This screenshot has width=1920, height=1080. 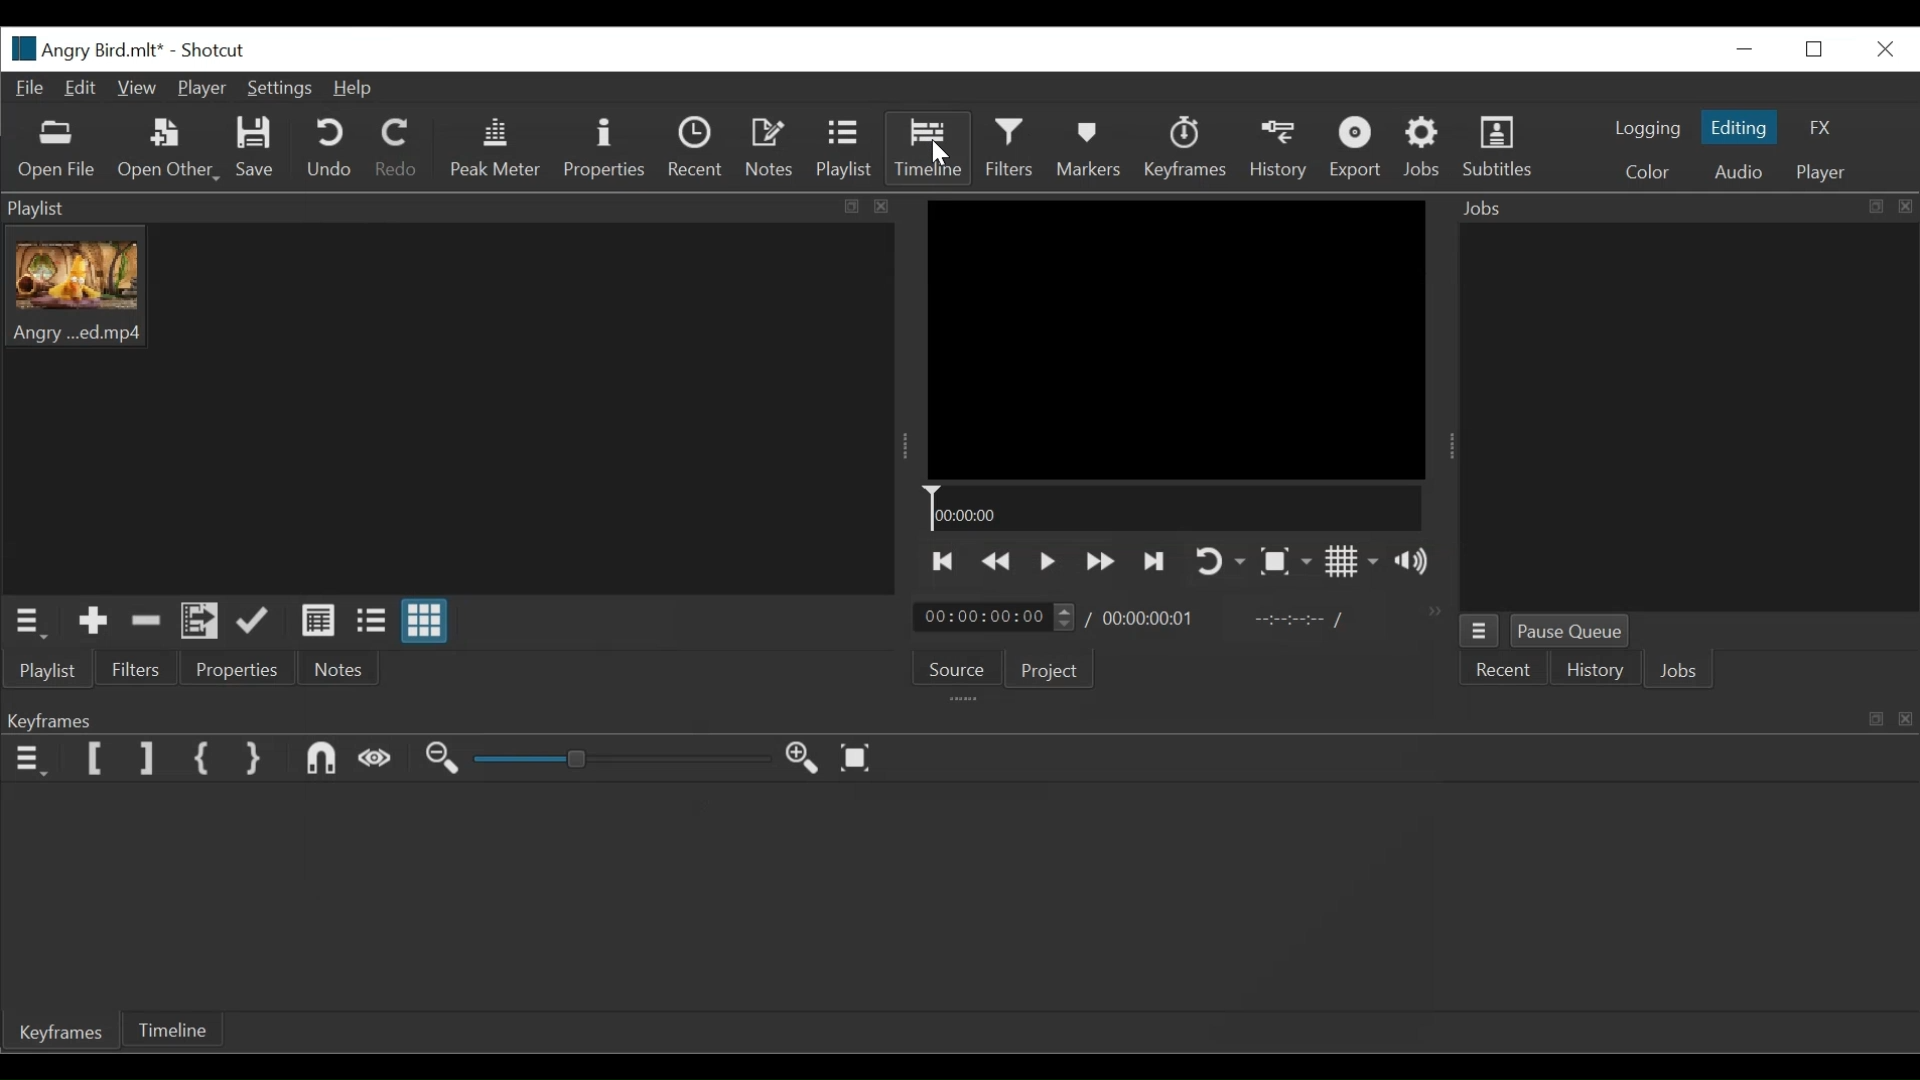 I want to click on Properties, so click(x=236, y=668).